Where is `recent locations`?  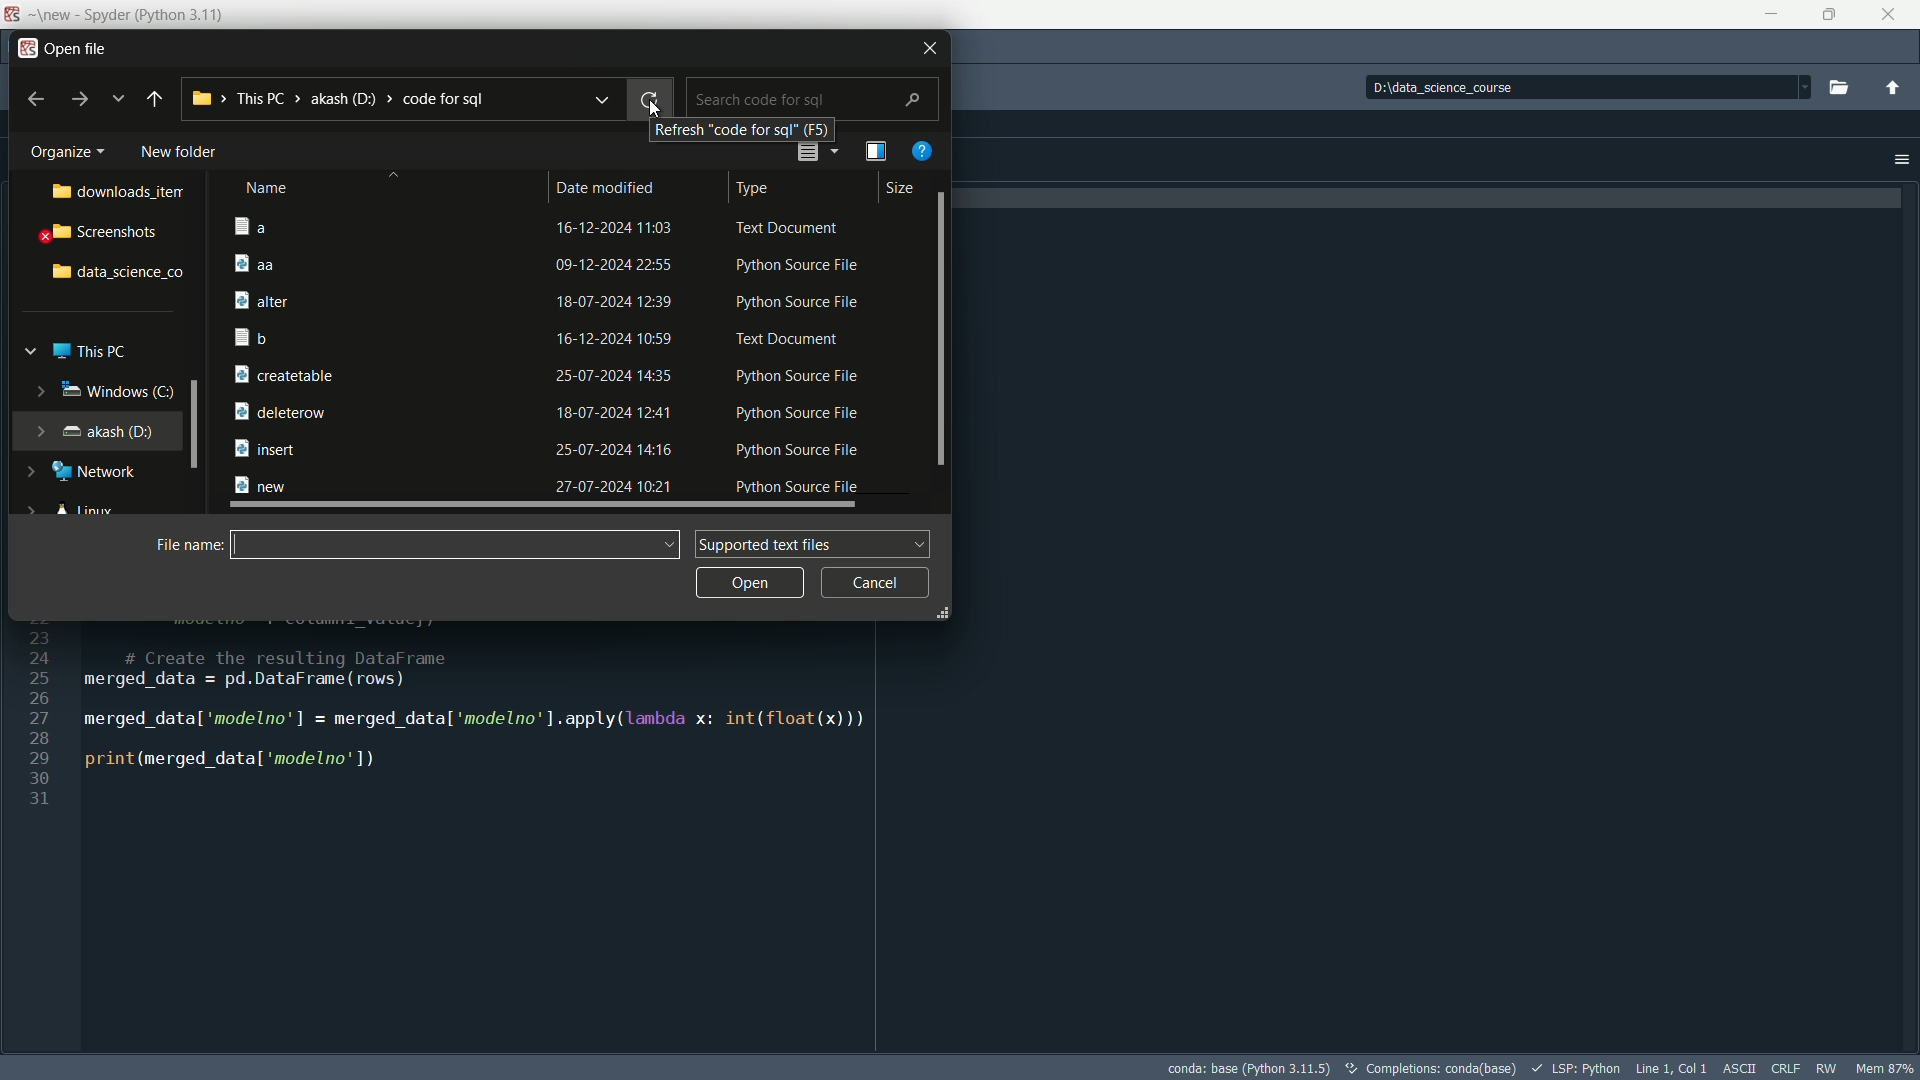 recent locations is located at coordinates (601, 95).